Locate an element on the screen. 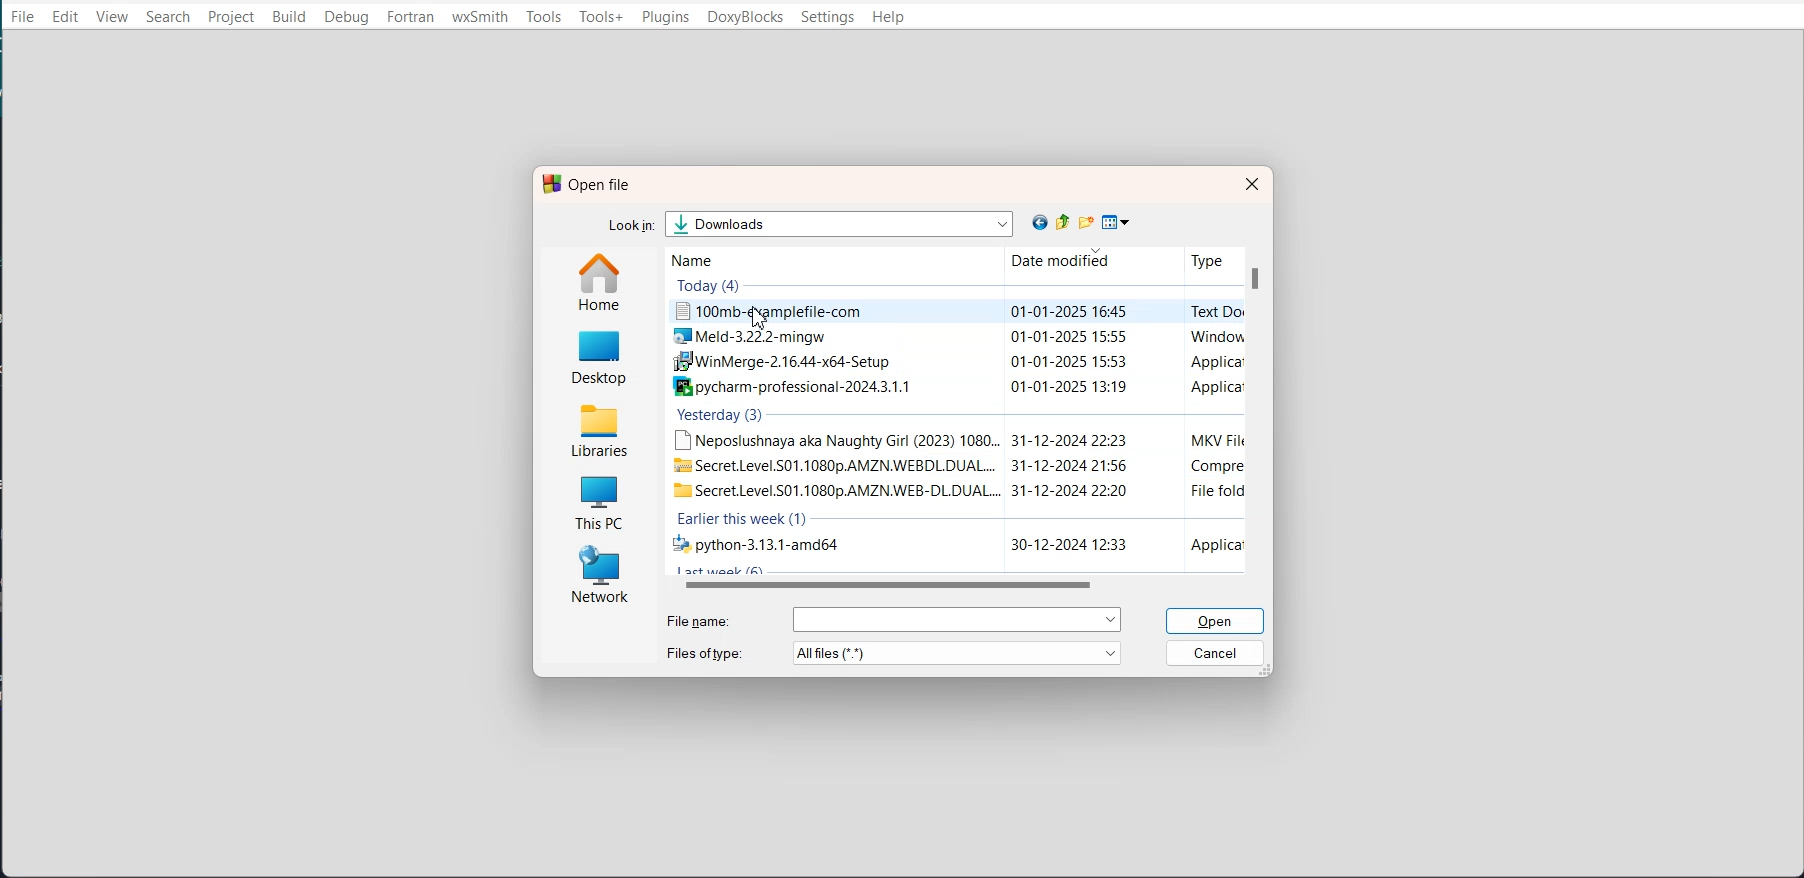 The image size is (1804, 878). python-3.13.1-amd64 is located at coordinates (952, 546).